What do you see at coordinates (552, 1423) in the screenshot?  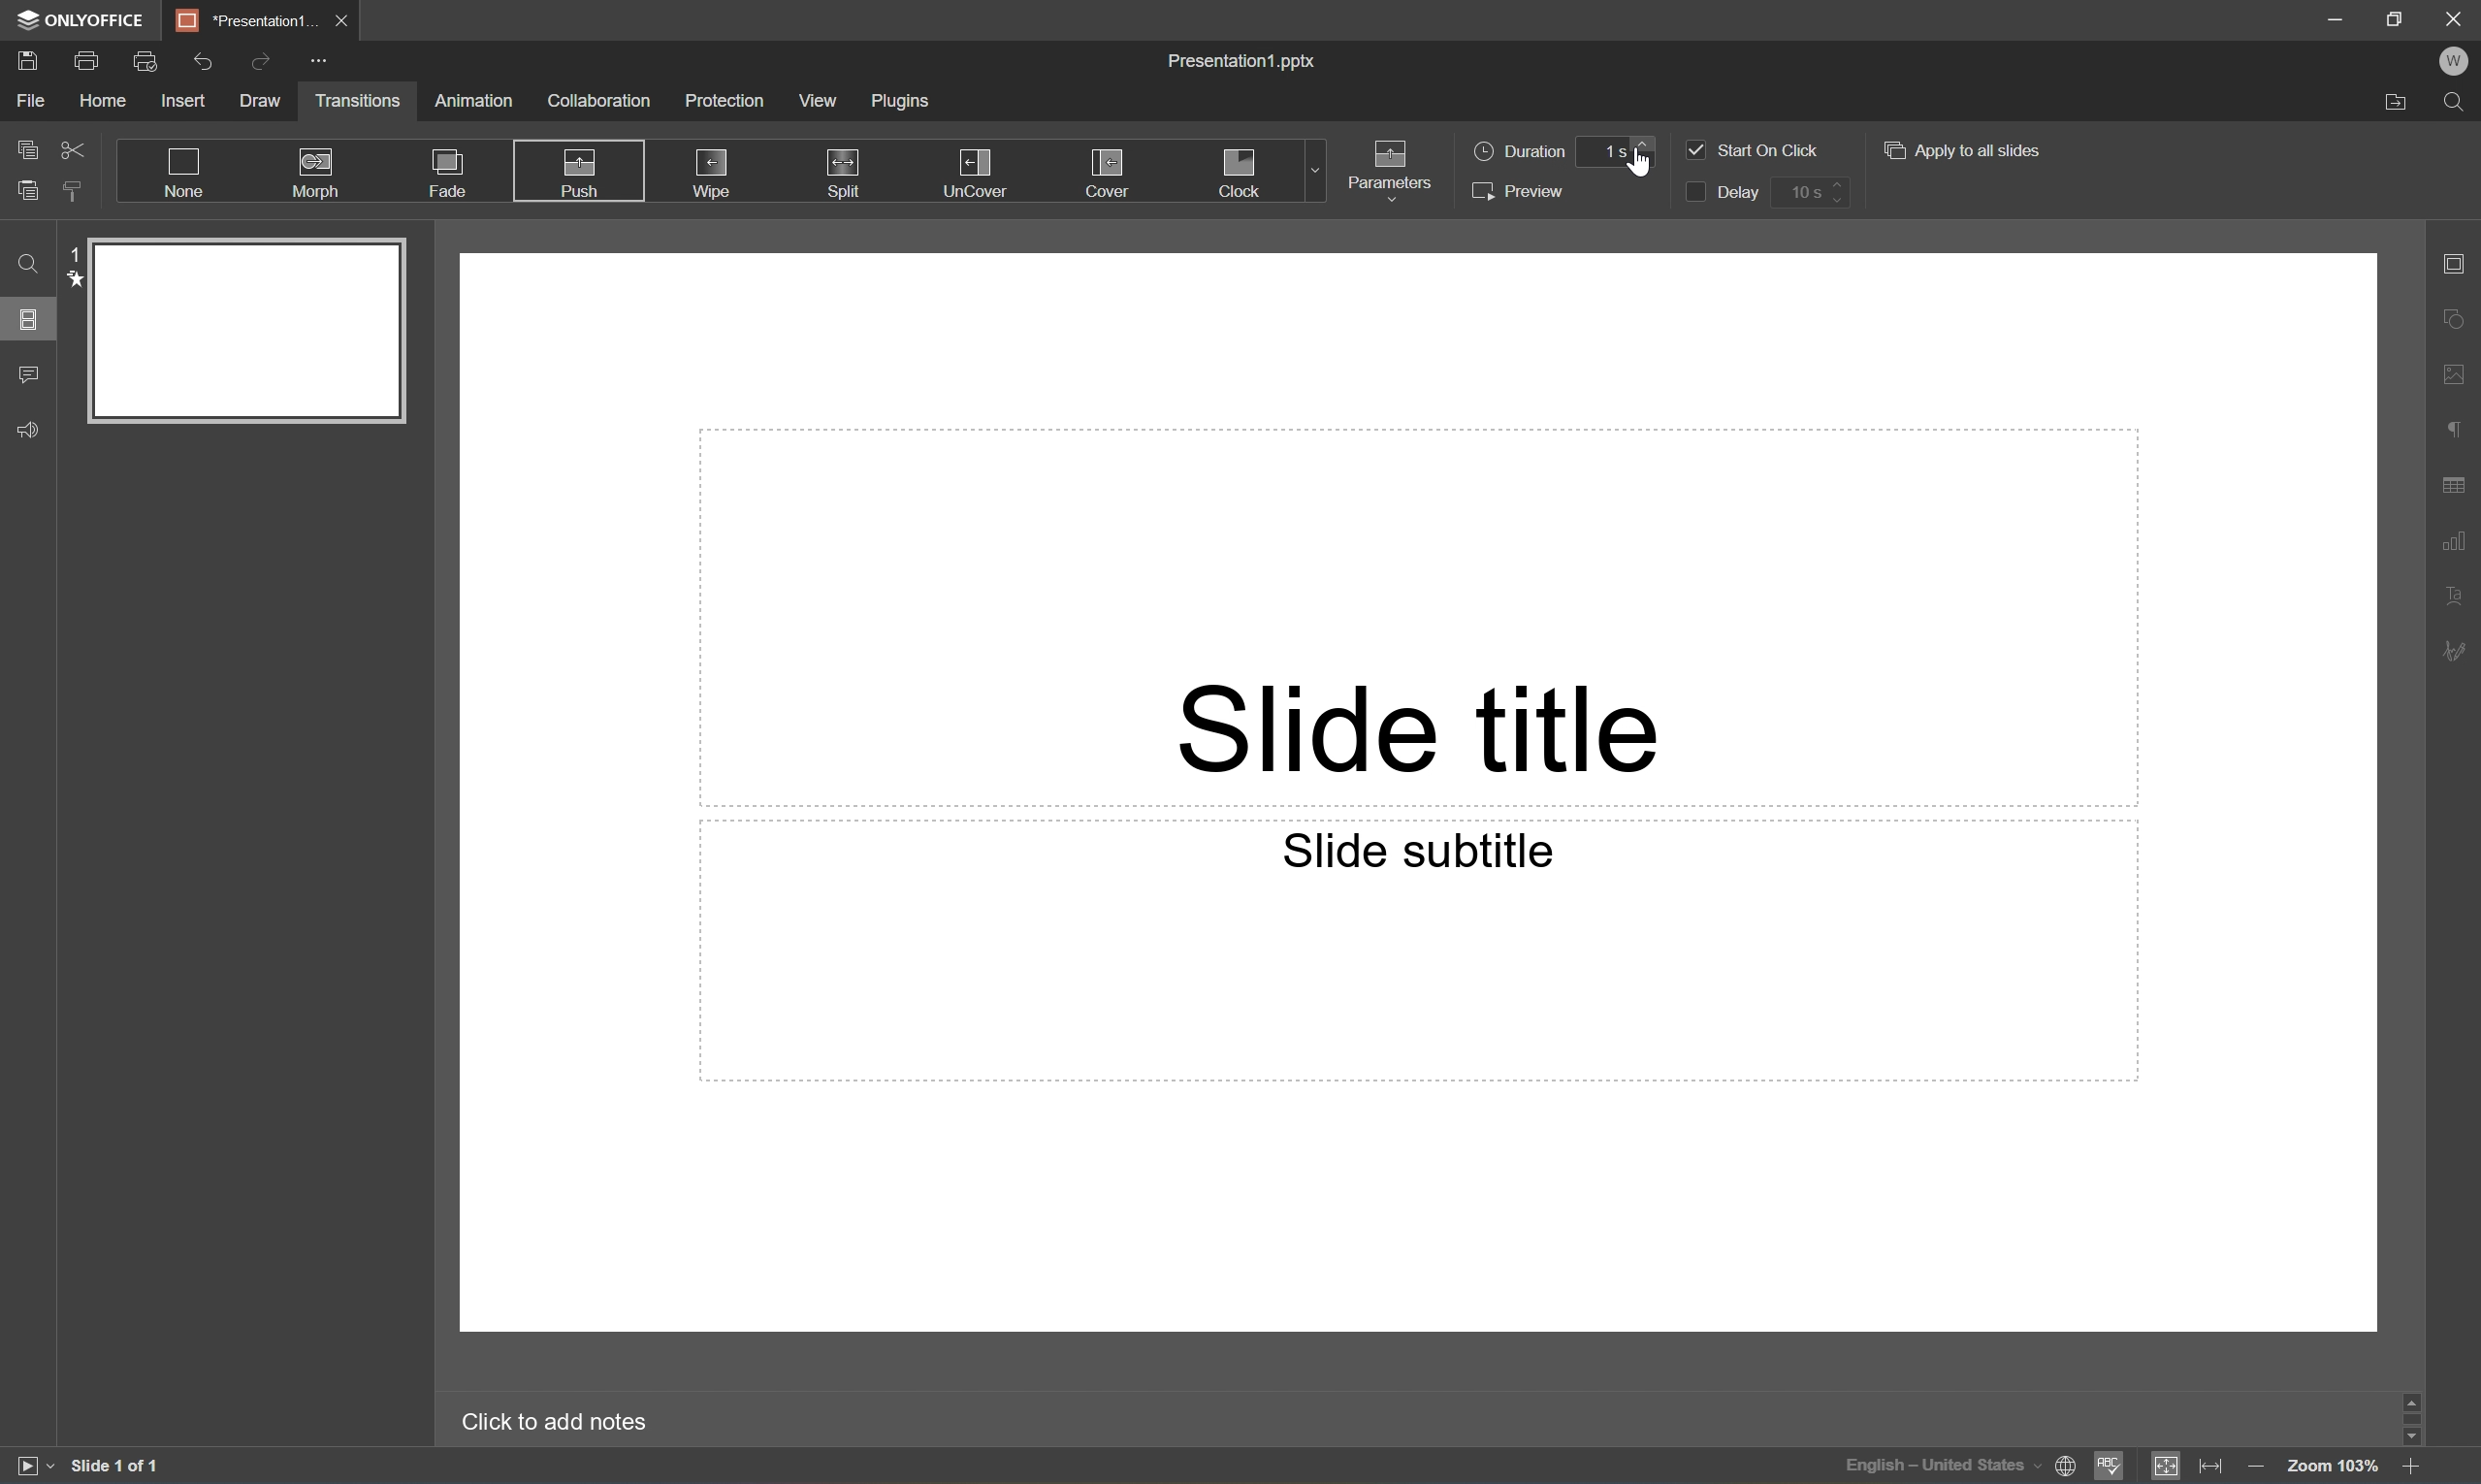 I see `Click to add notes` at bounding box center [552, 1423].